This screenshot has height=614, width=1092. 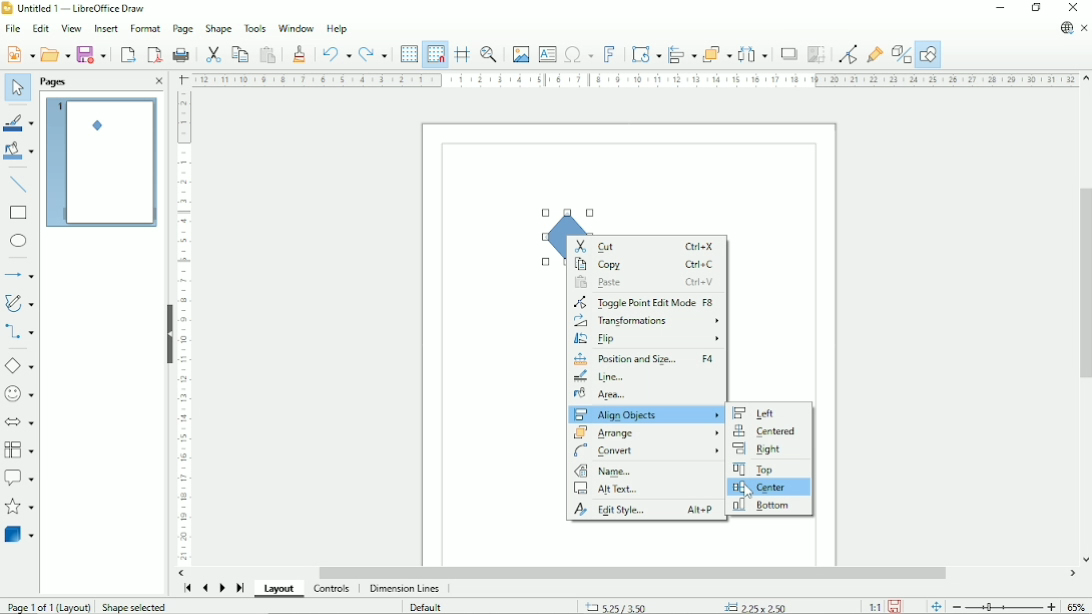 What do you see at coordinates (39, 28) in the screenshot?
I see `Edit` at bounding box center [39, 28].